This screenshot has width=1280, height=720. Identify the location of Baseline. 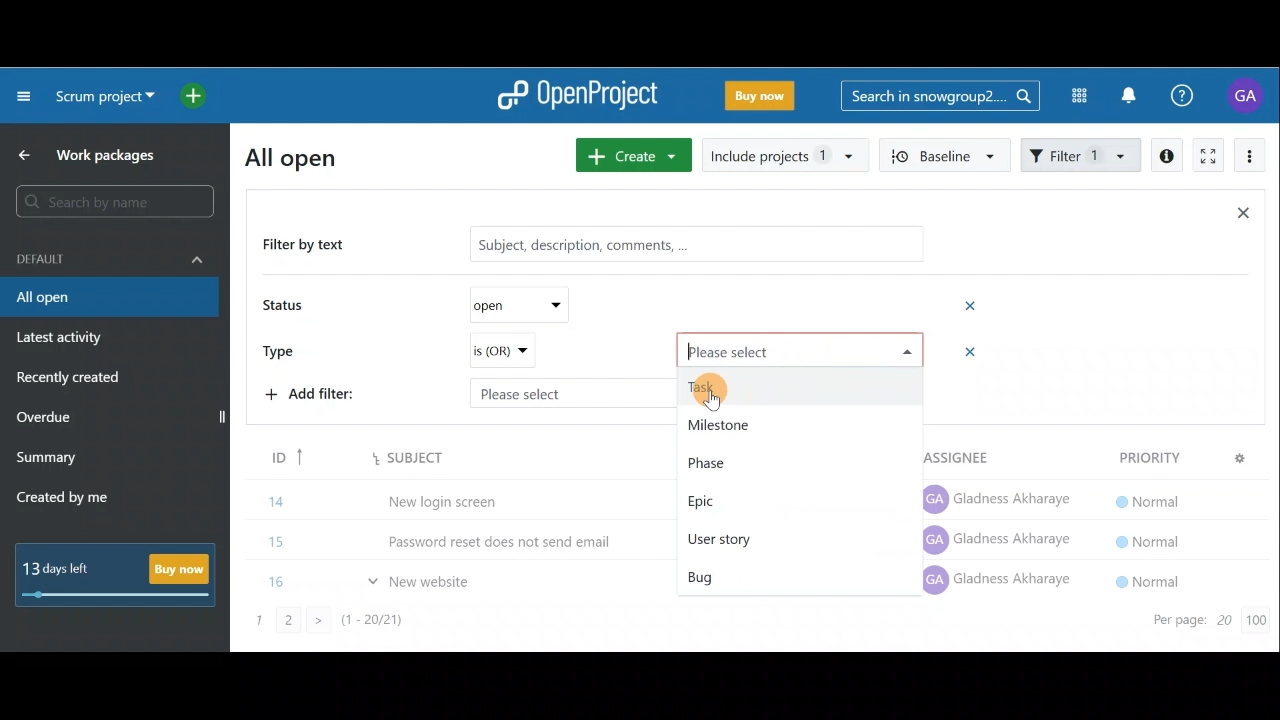
(942, 154).